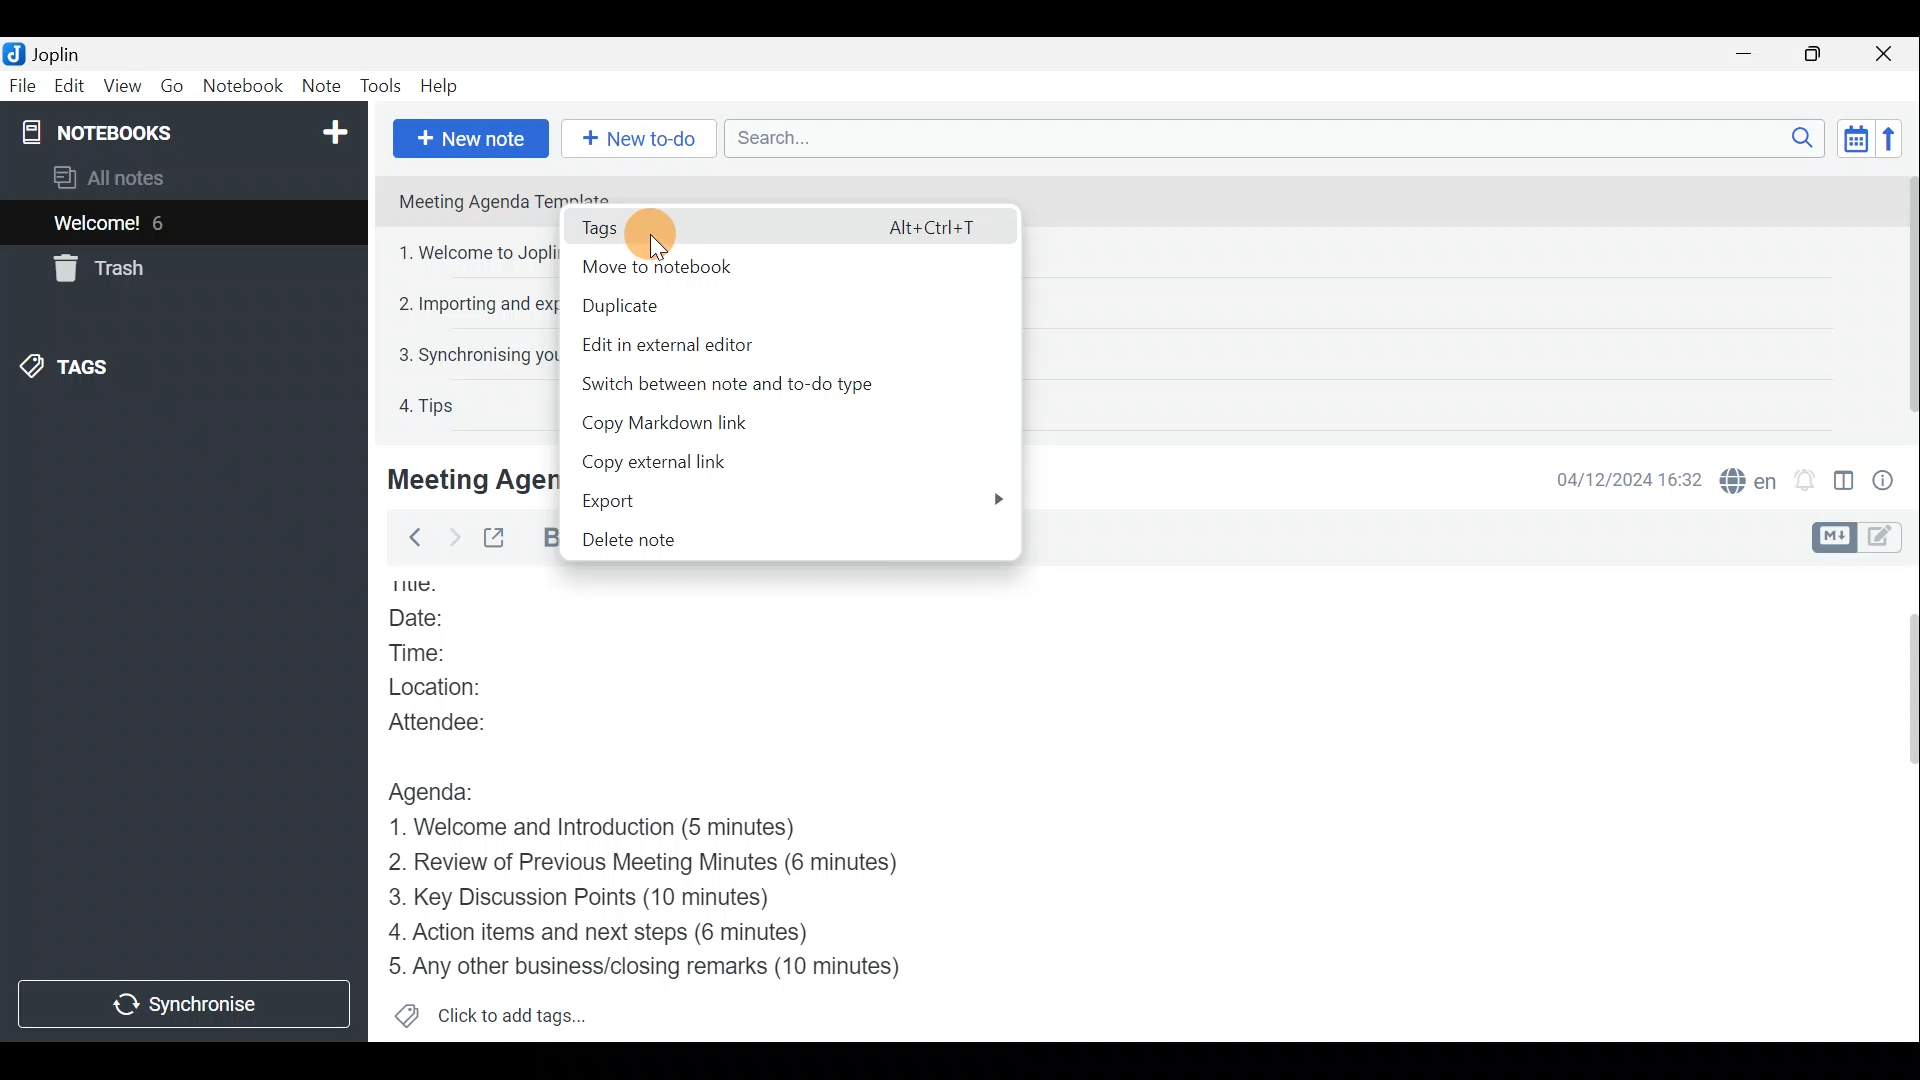  What do you see at coordinates (1895, 139) in the screenshot?
I see `Reverse sort order` at bounding box center [1895, 139].